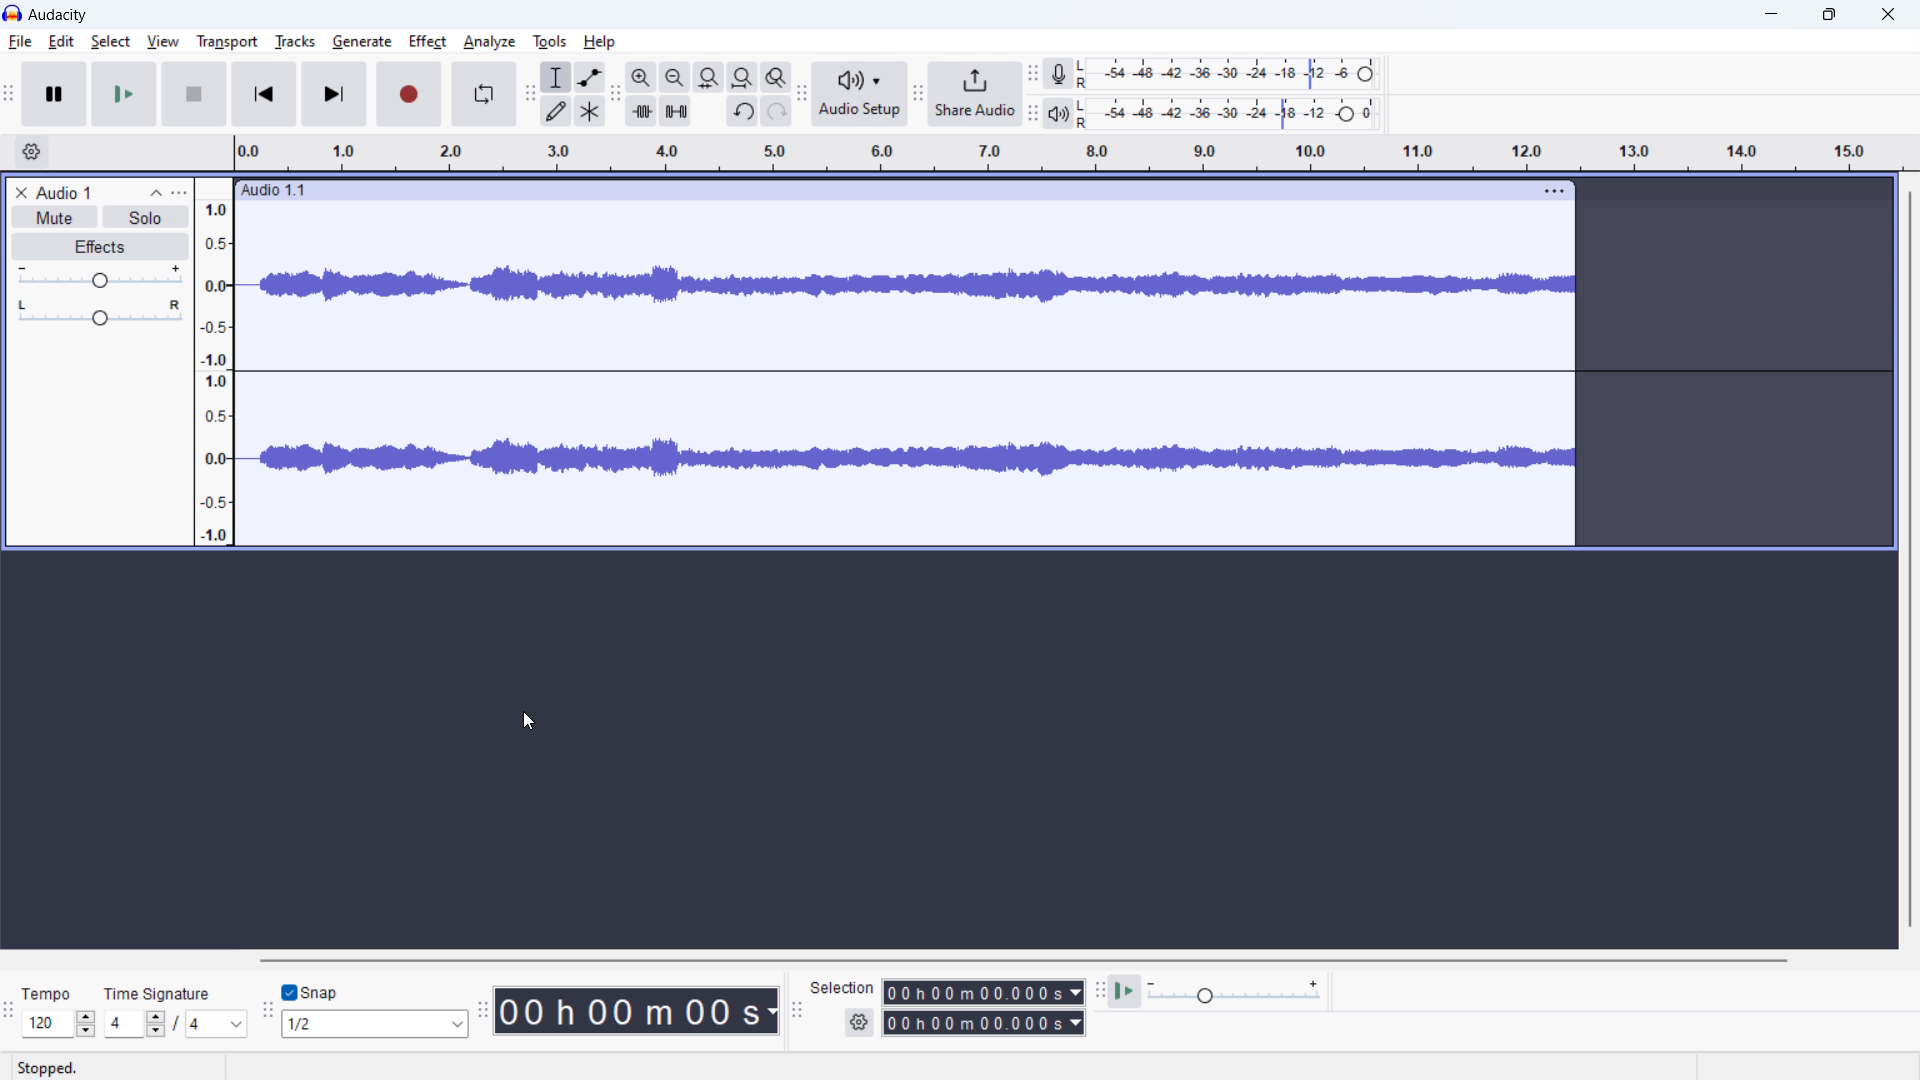  What do you see at coordinates (1908, 560) in the screenshot?
I see `vertical toolbar` at bounding box center [1908, 560].